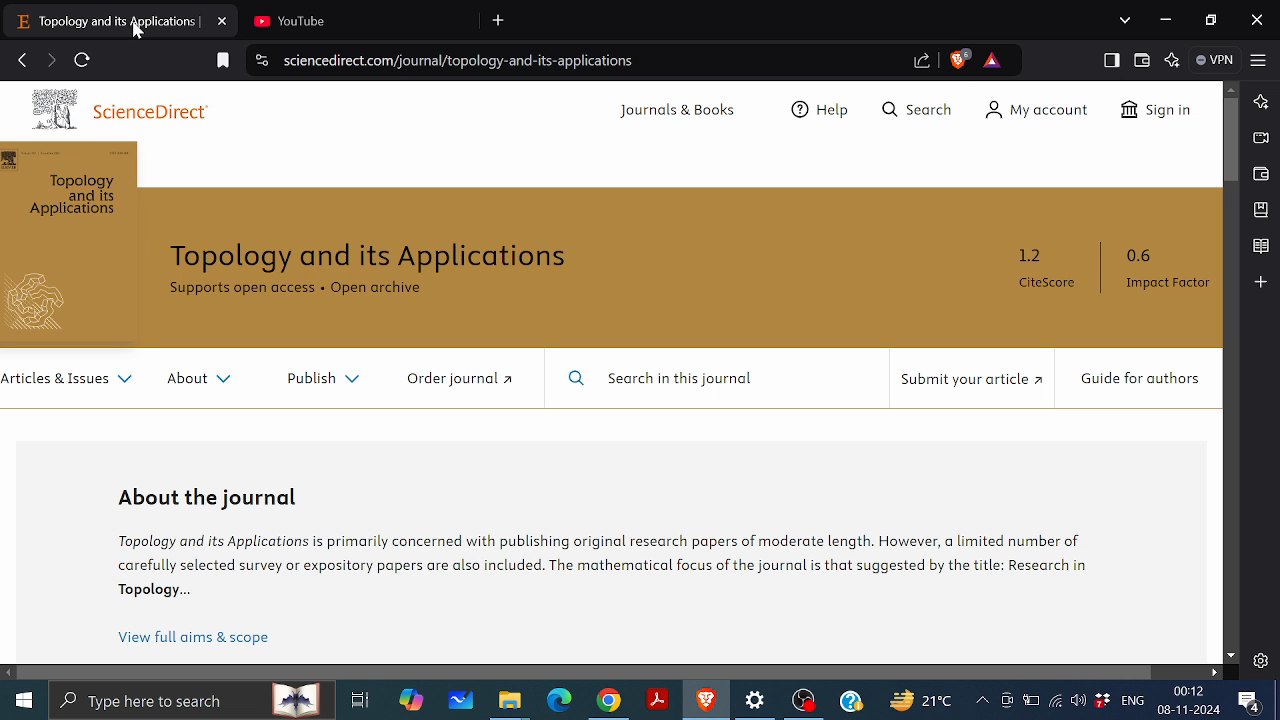 The width and height of the screenshot is (1280, 720). I want to click on Start, so click(22, 697).